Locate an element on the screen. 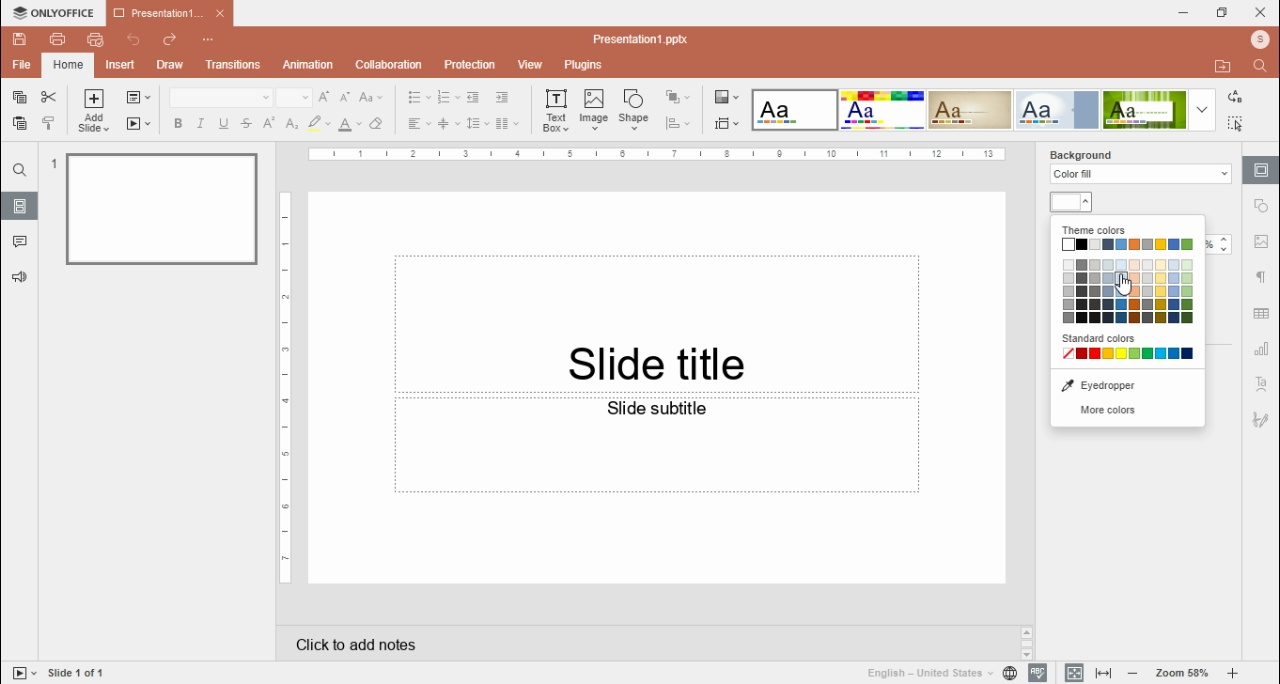 This screenshot has height=684, width=1280. text box is located at coordinates (659, 446).